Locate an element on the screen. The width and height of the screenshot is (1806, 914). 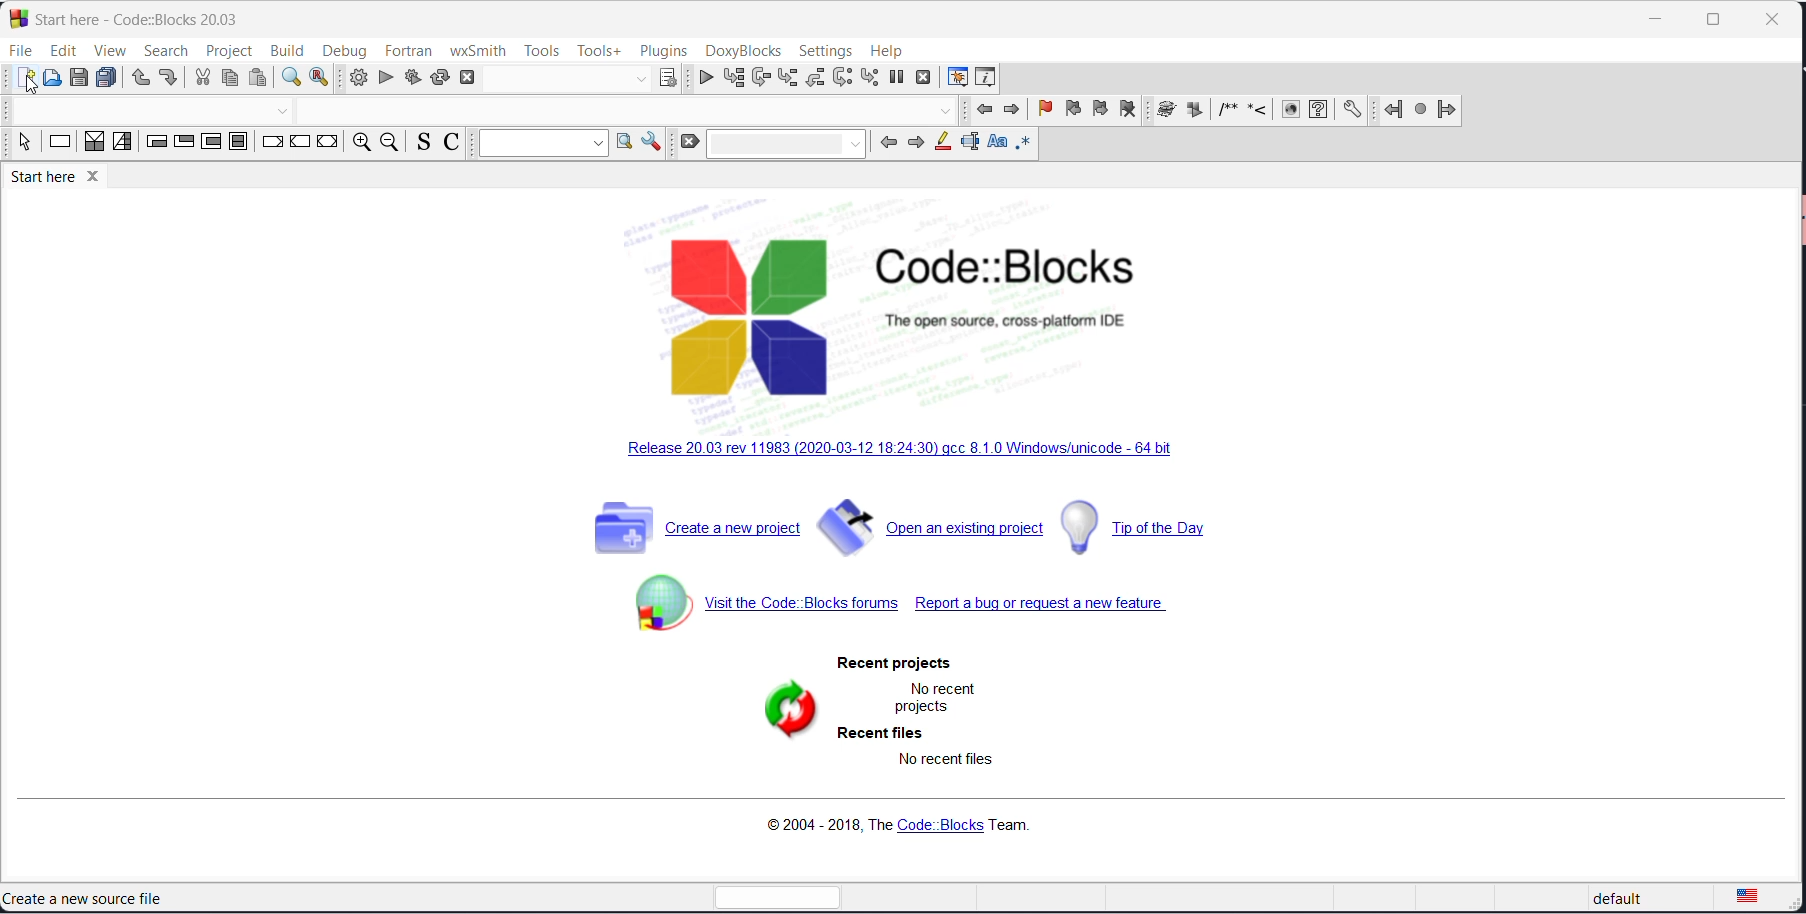
build and run is located at coordinates (410, 77).